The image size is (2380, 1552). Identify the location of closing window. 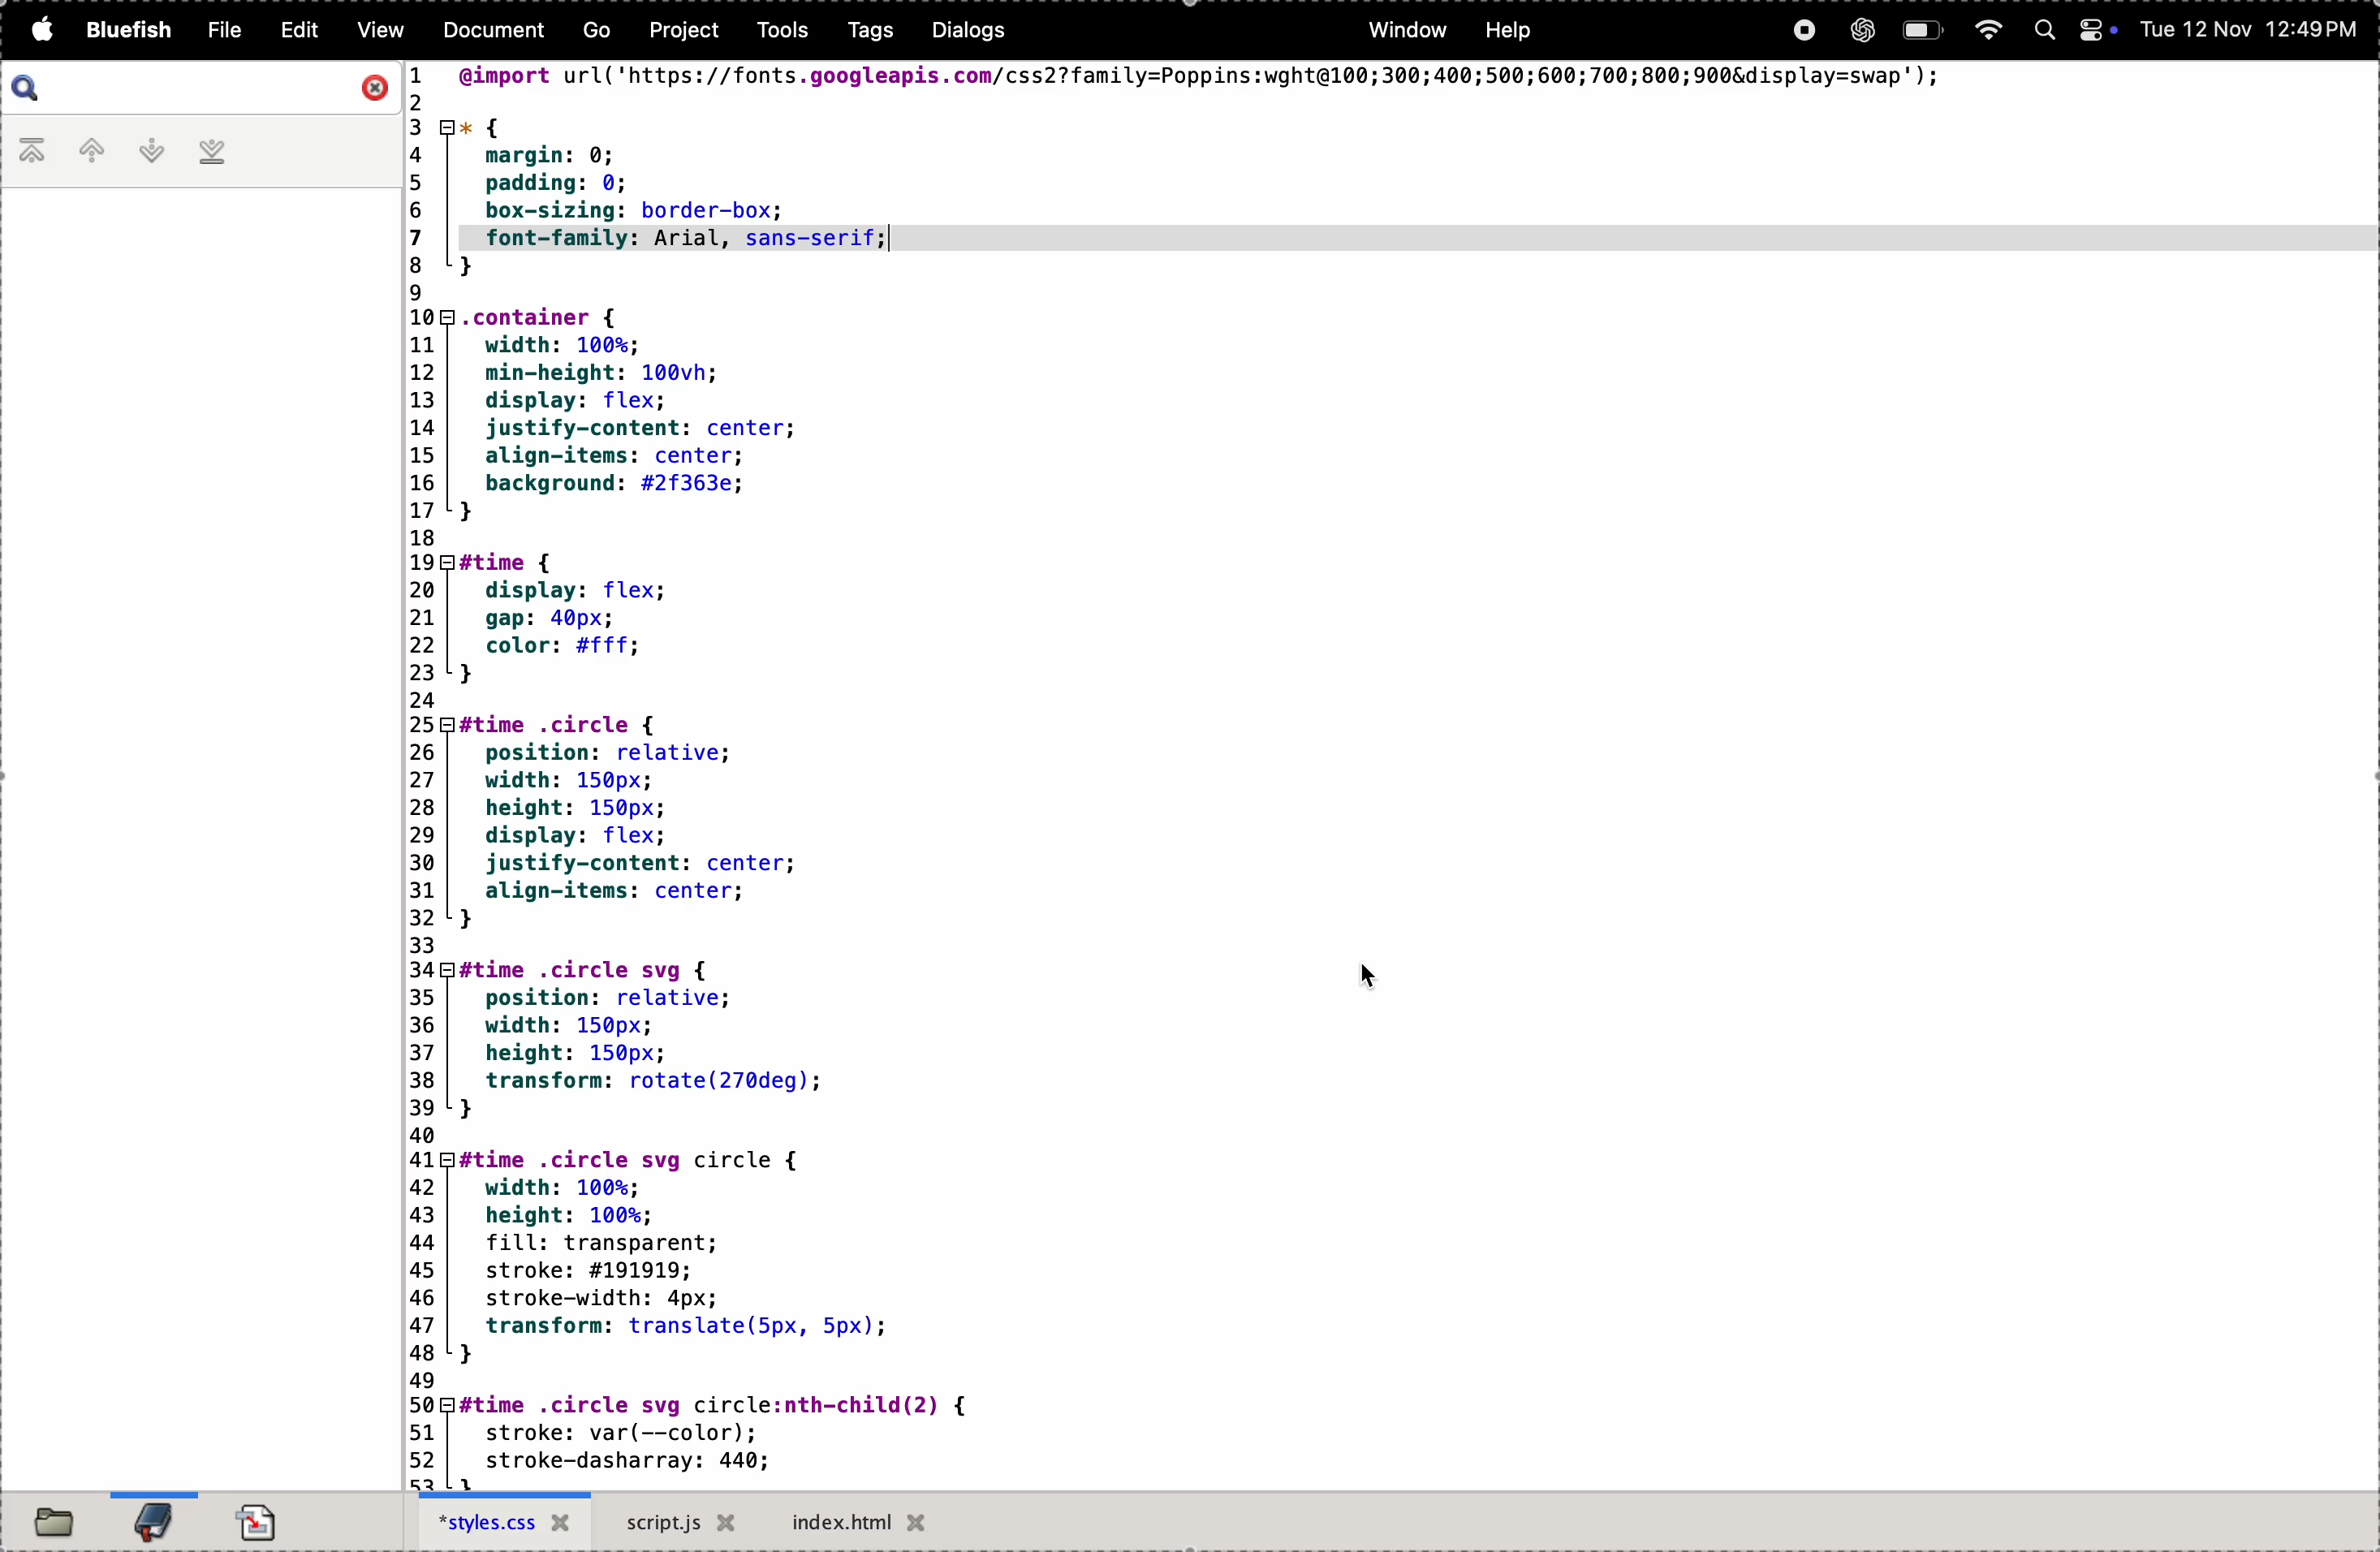
(374, 88).